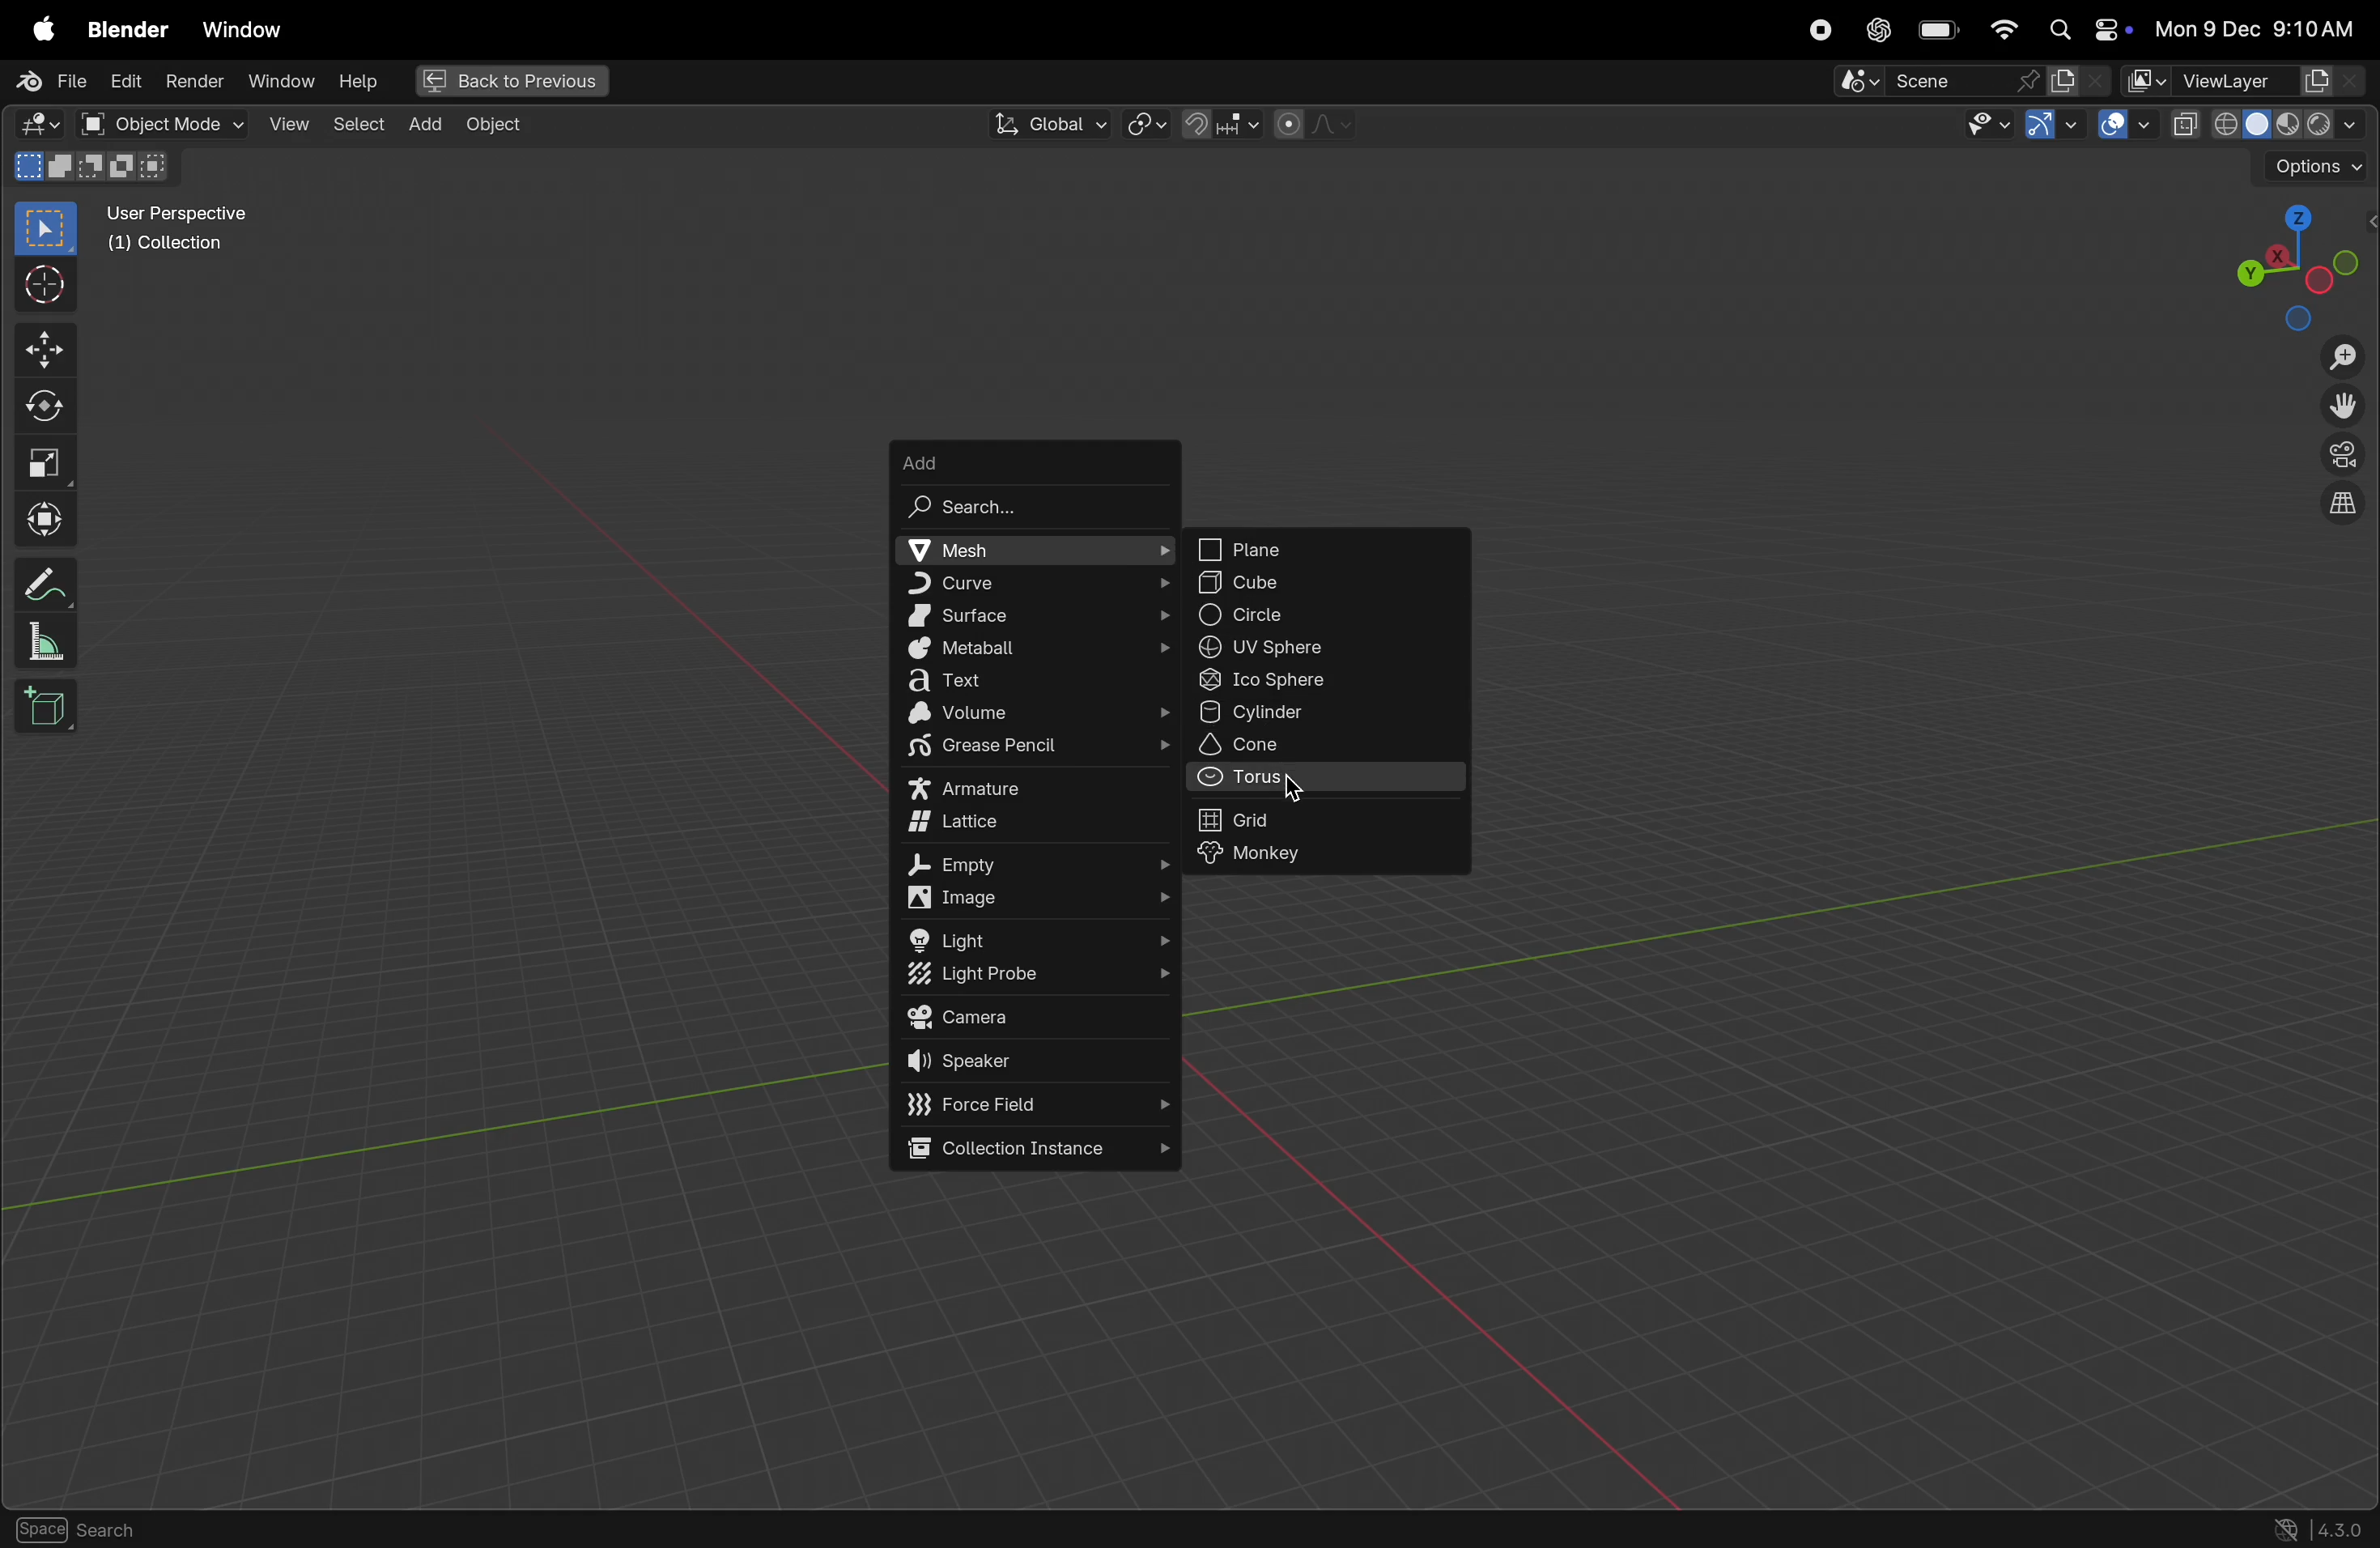 The height and width of the screenshot is (1548, 2380). What do you see at coordinates (1939, 32) in the screenshot?
I see `battery` at bounding box center [1939, 32].